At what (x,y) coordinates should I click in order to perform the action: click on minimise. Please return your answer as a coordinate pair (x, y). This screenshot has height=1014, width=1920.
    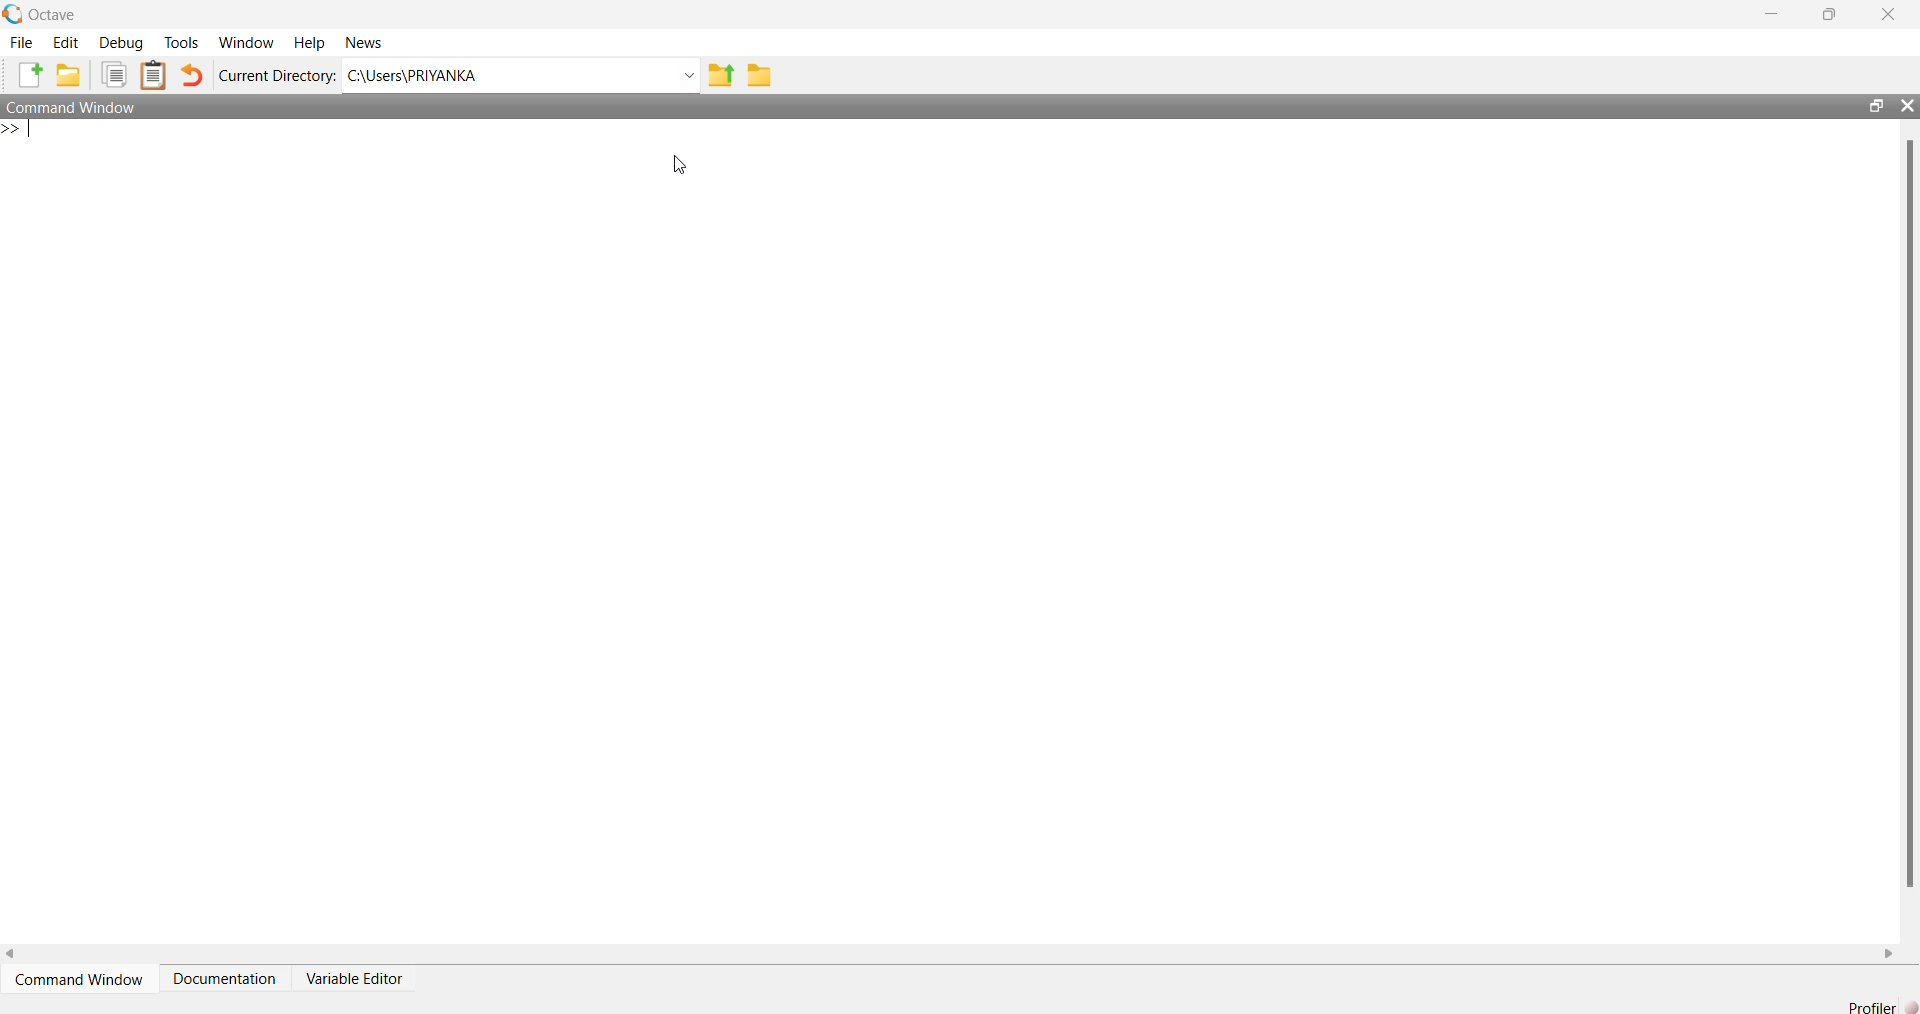
    Looking at the image, I should click on (1772, 12).